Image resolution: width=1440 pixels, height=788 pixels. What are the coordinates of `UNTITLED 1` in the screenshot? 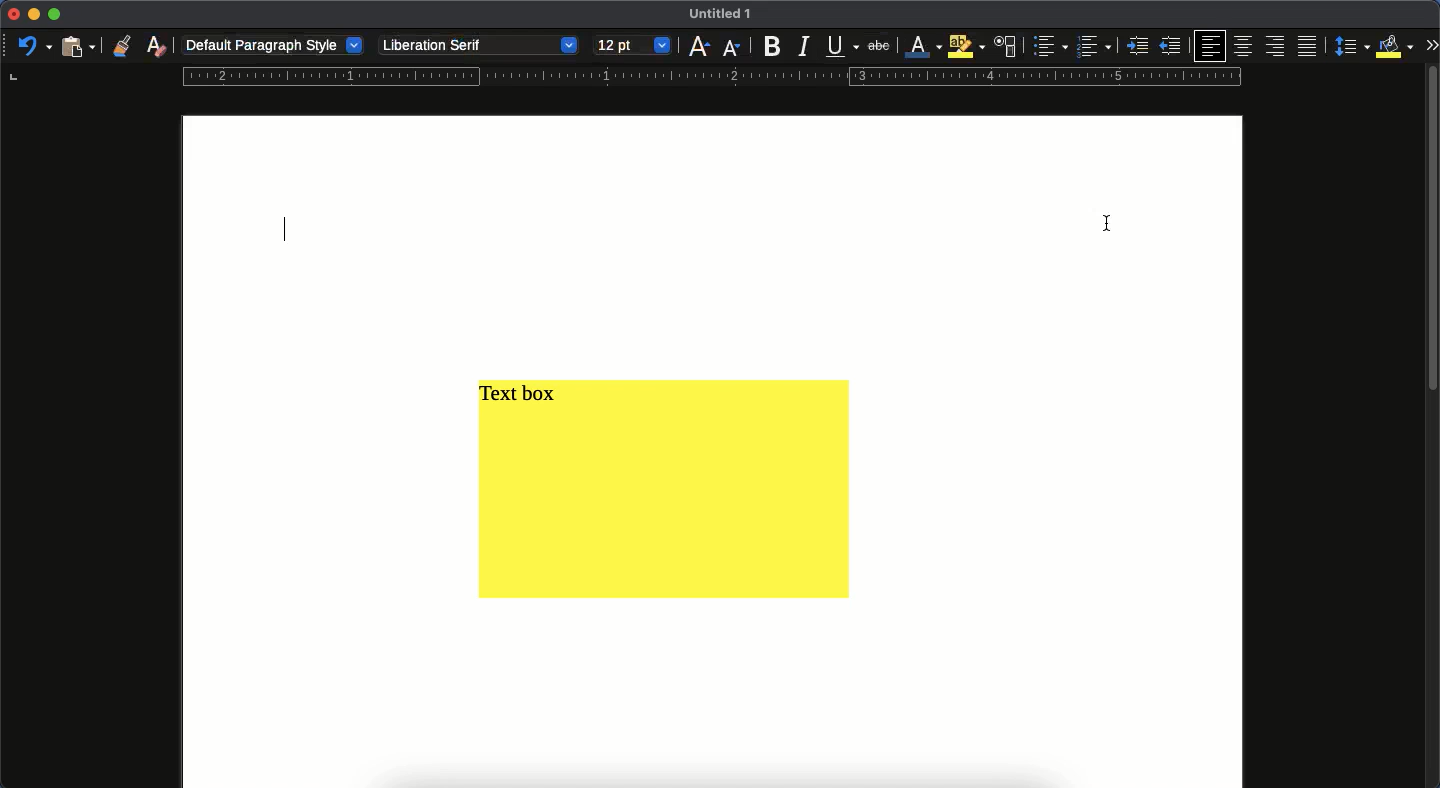 It's located at (728, 15).